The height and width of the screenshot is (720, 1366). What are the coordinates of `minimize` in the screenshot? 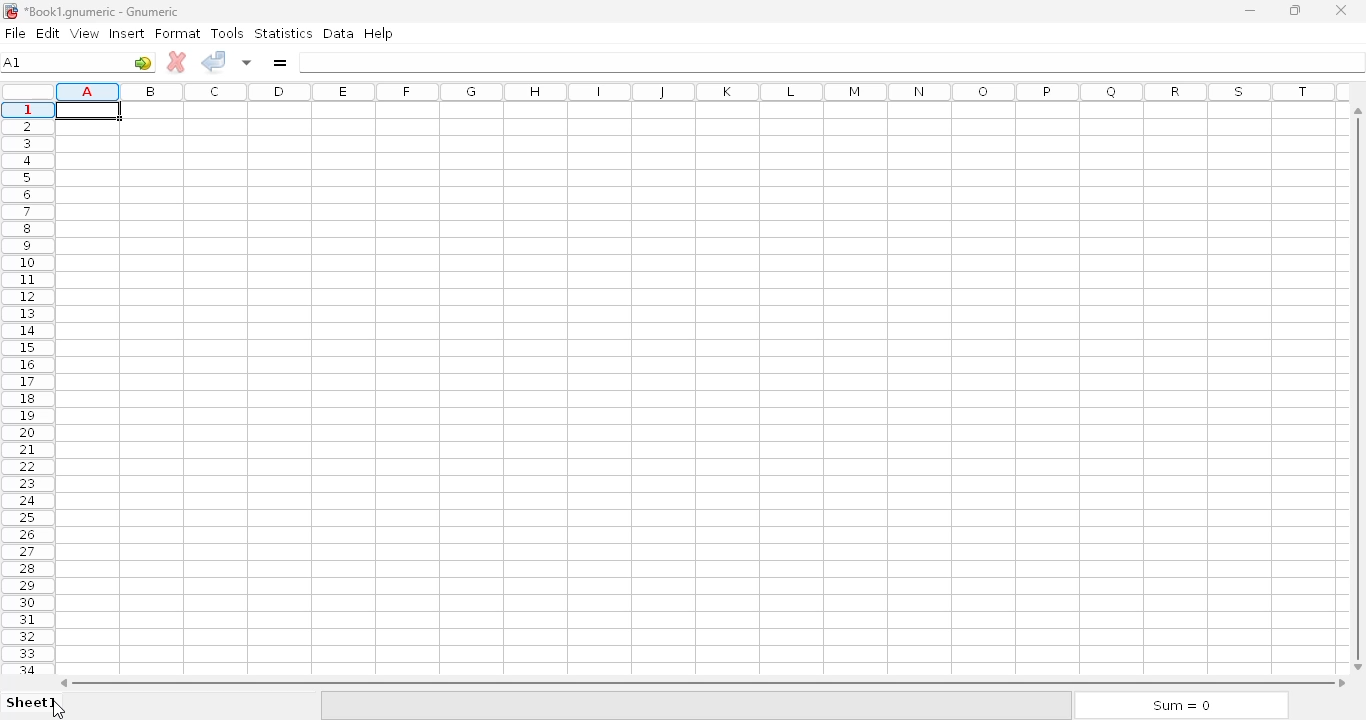 It's located at (1249, 11).